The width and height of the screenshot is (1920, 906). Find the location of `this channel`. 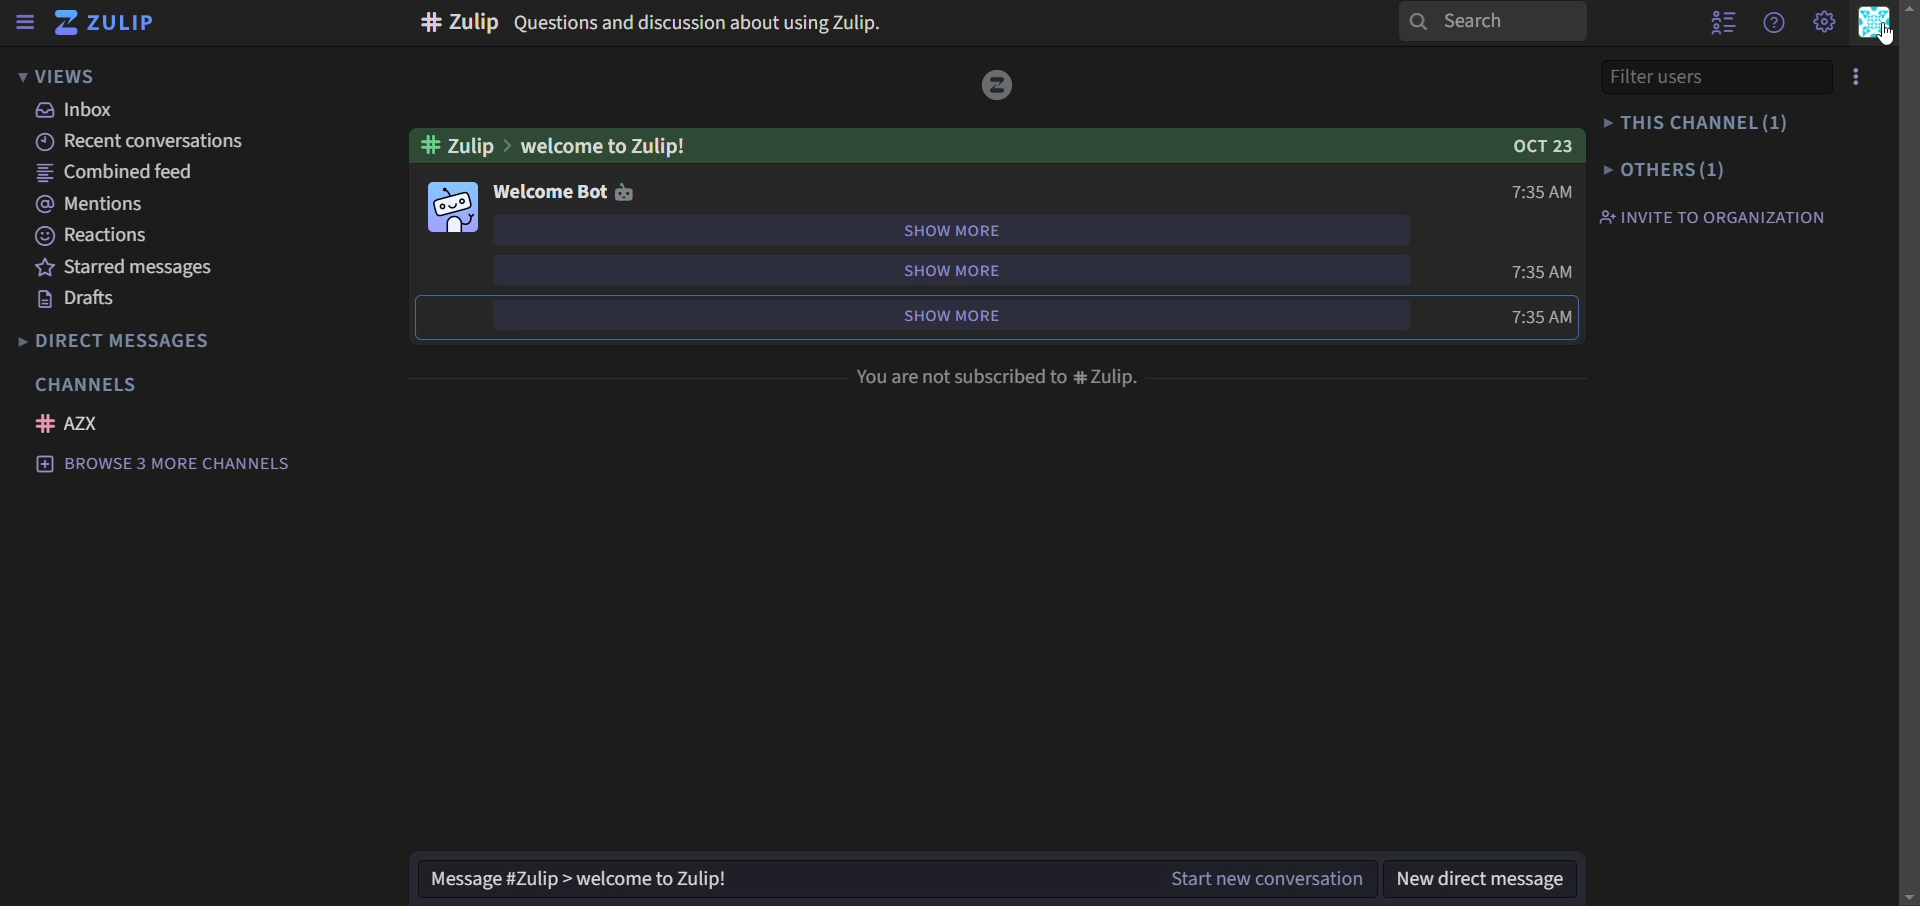

this channel is located at coordinates (1694, 121).